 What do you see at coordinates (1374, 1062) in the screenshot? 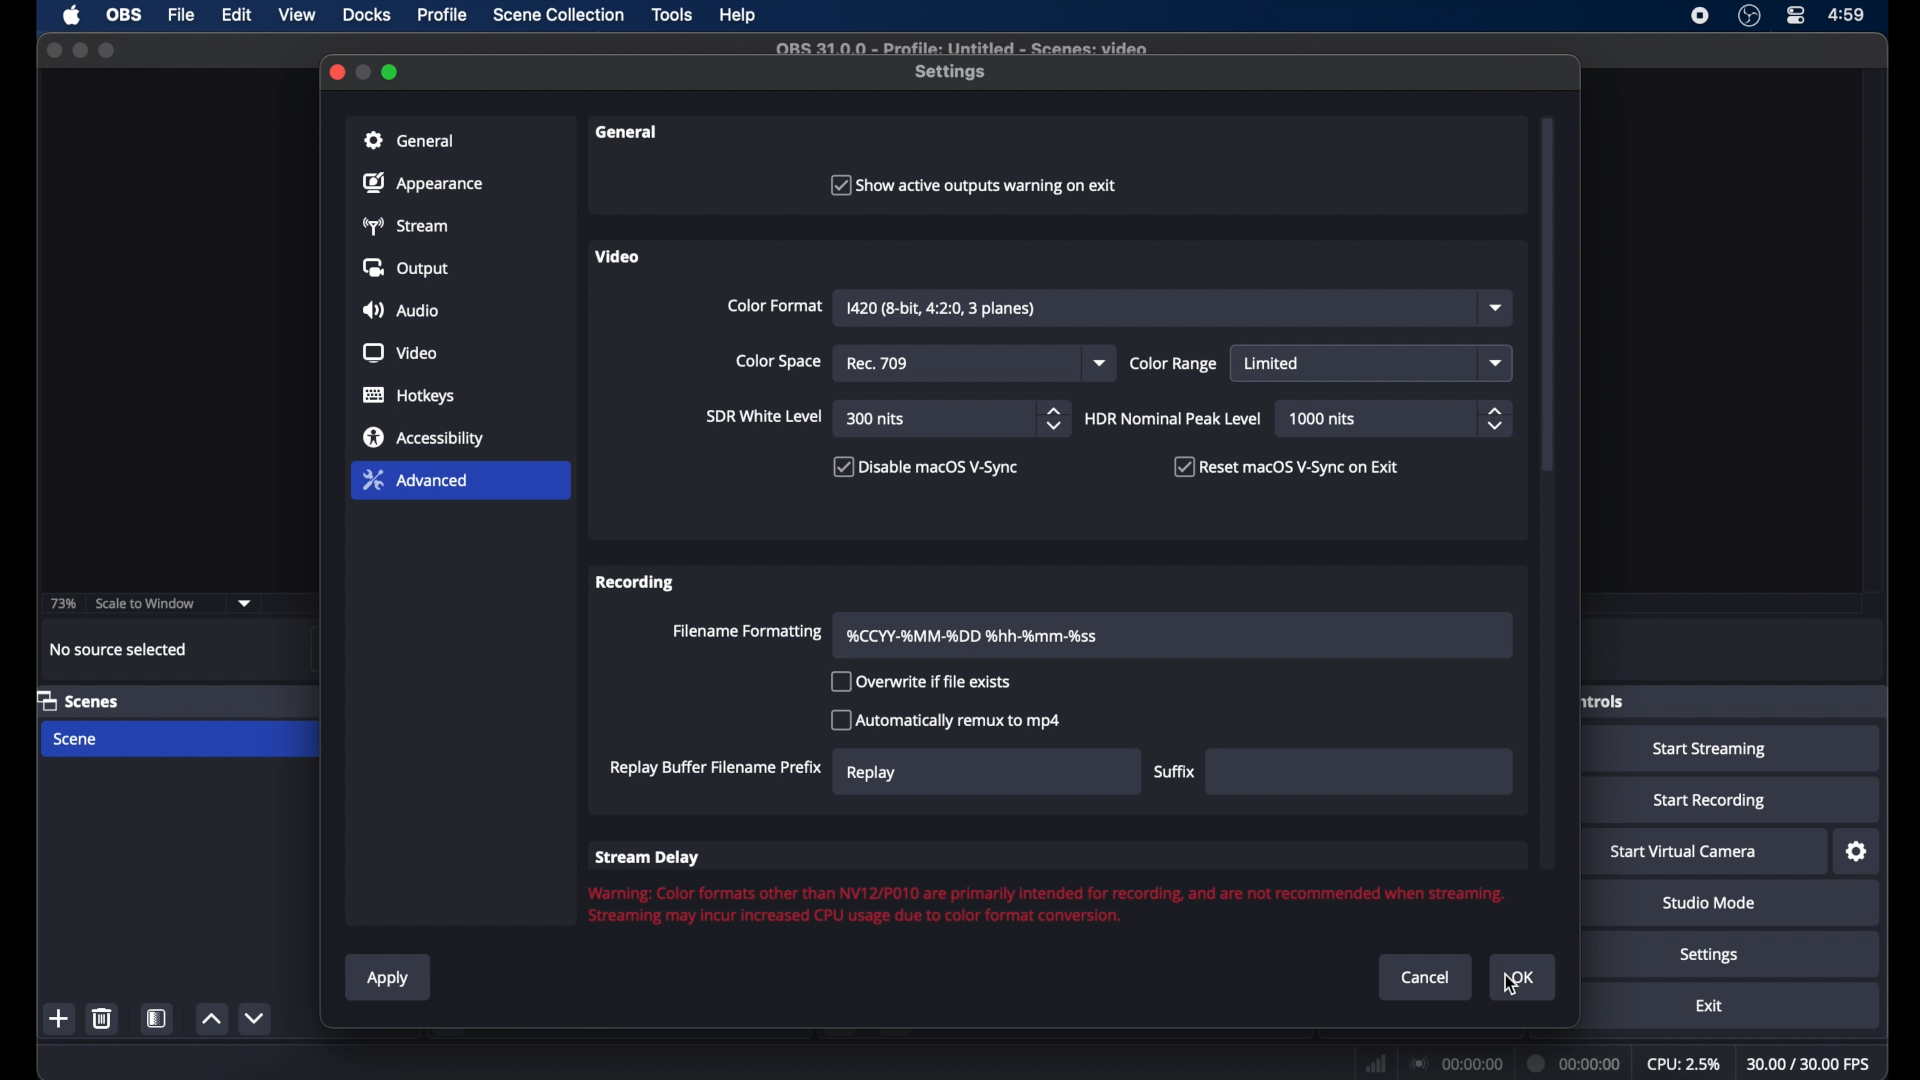
I see `network` at bounding box center [1374, 1062].